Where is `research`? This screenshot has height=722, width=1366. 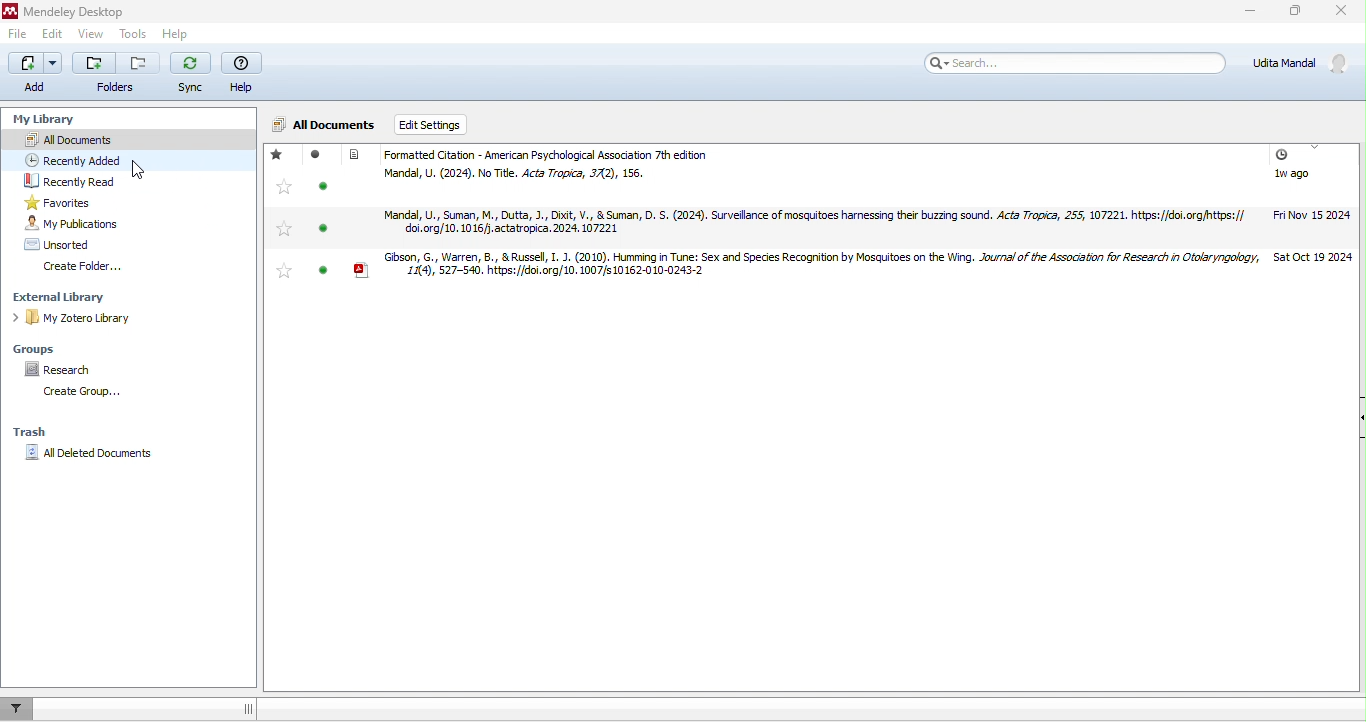
research is located at coordinates (60, 370).